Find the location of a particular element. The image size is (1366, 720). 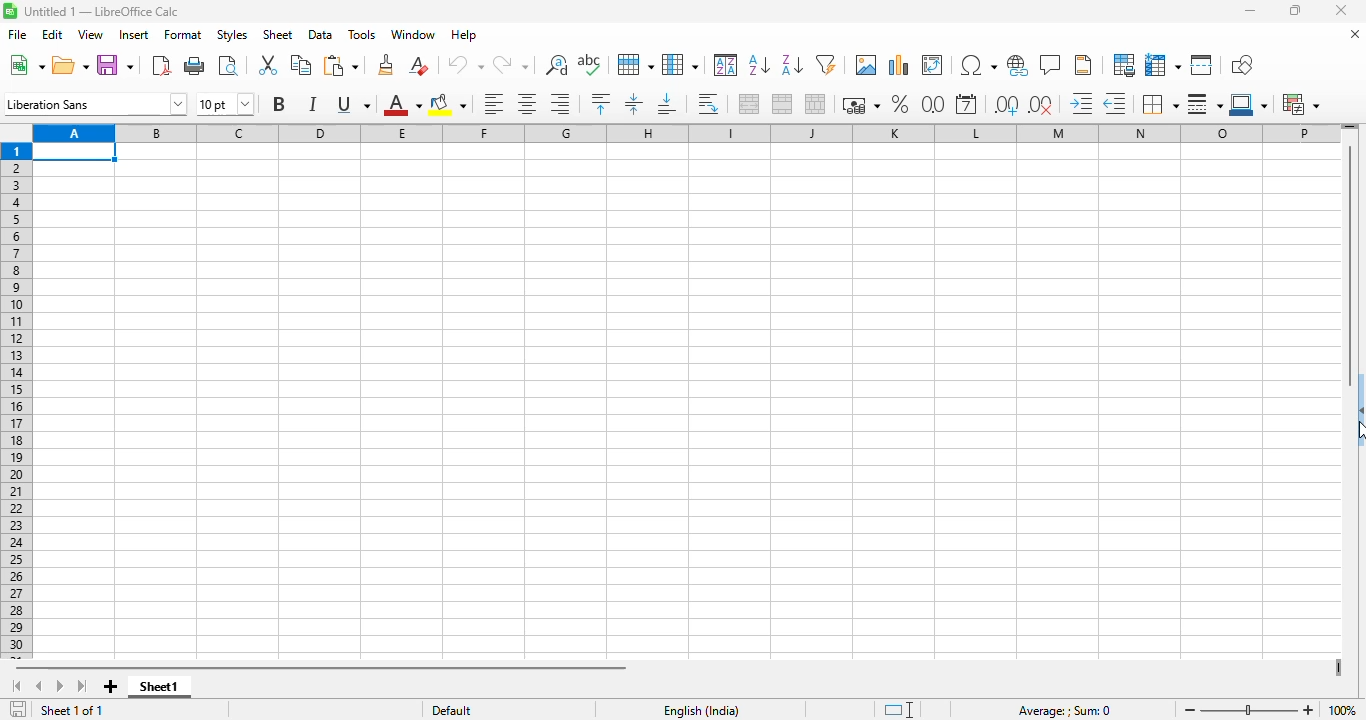

insert hyperlink is located at coordinates (1018, 65).